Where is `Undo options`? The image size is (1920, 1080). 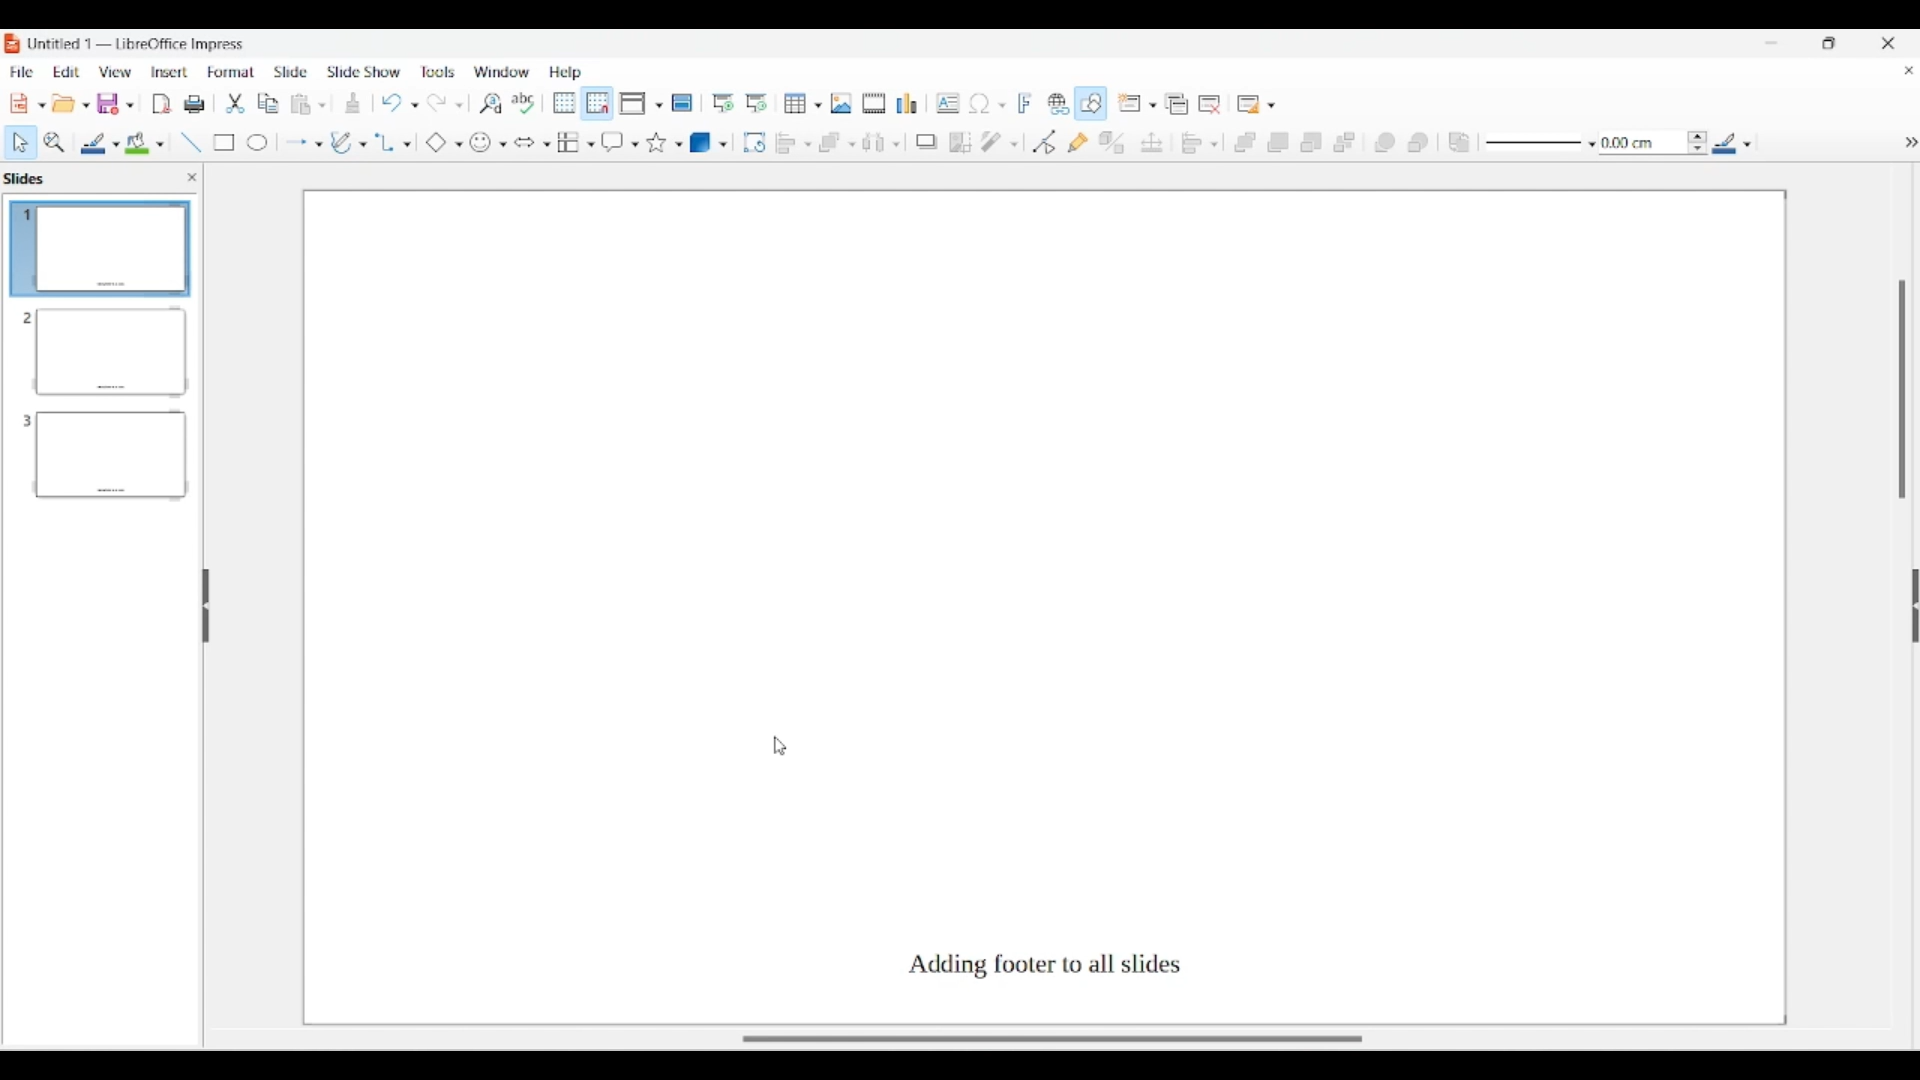
Undo options is located at coordinates (399, 103).